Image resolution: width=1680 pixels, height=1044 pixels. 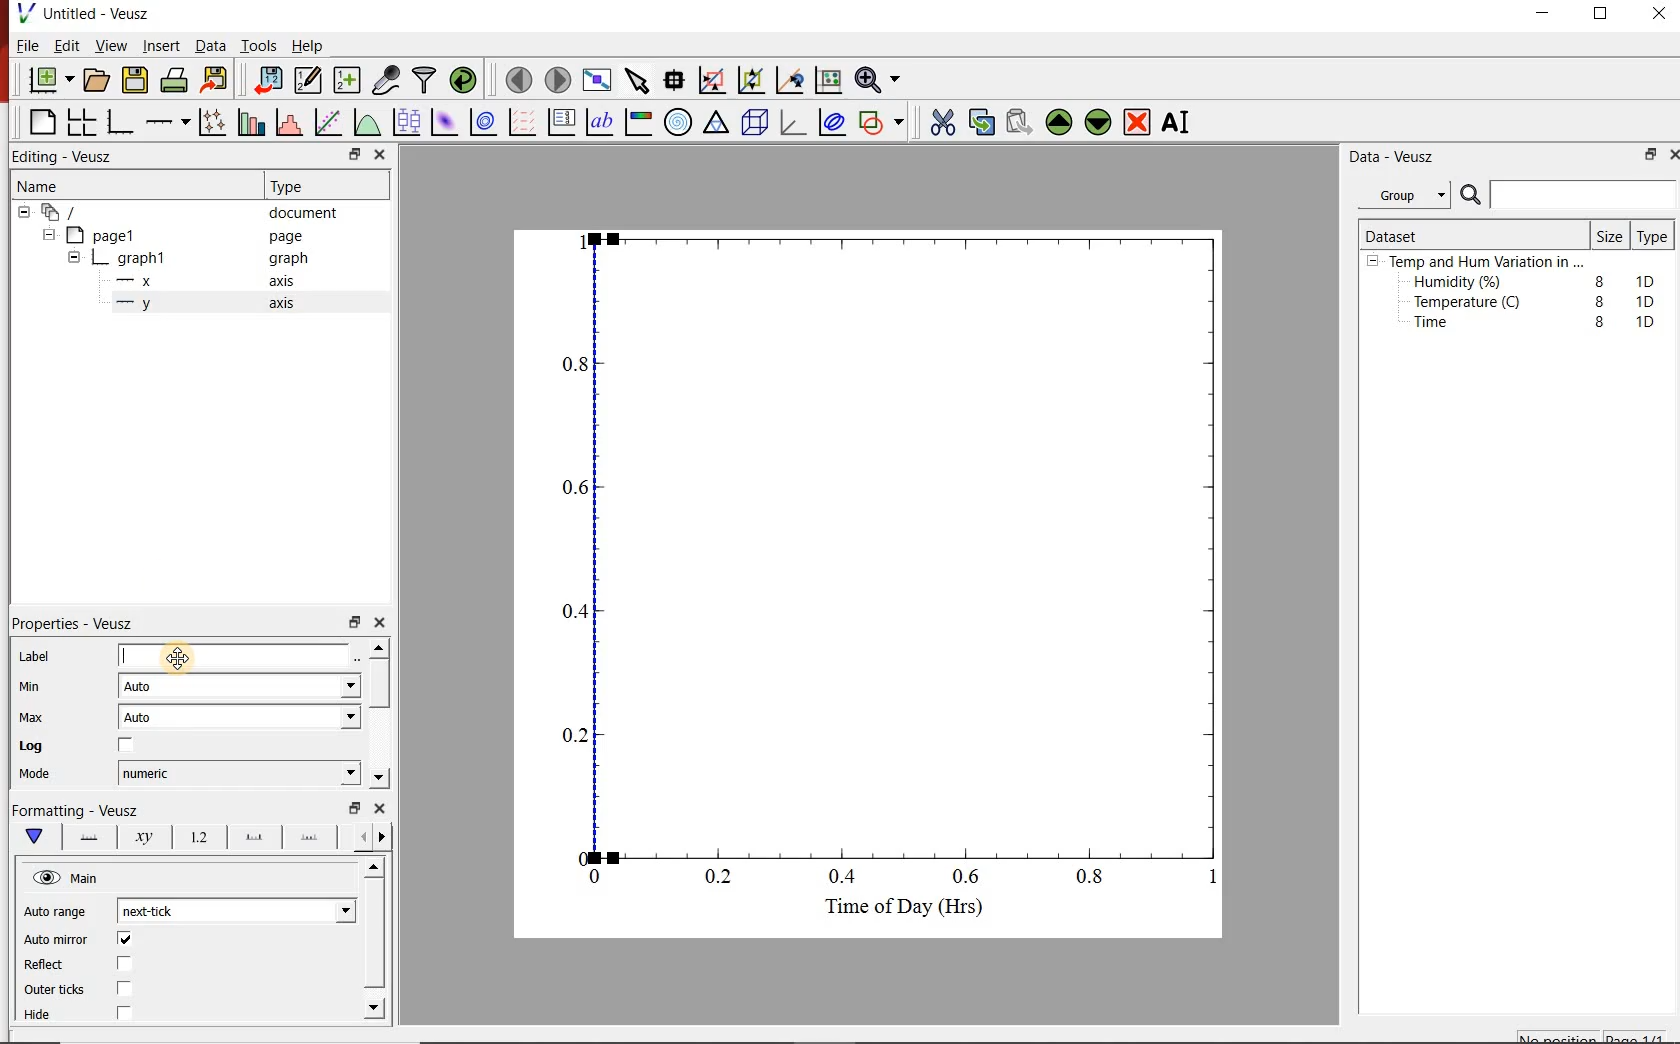 I want to click on capture remote data, so click(x=385, y=78).